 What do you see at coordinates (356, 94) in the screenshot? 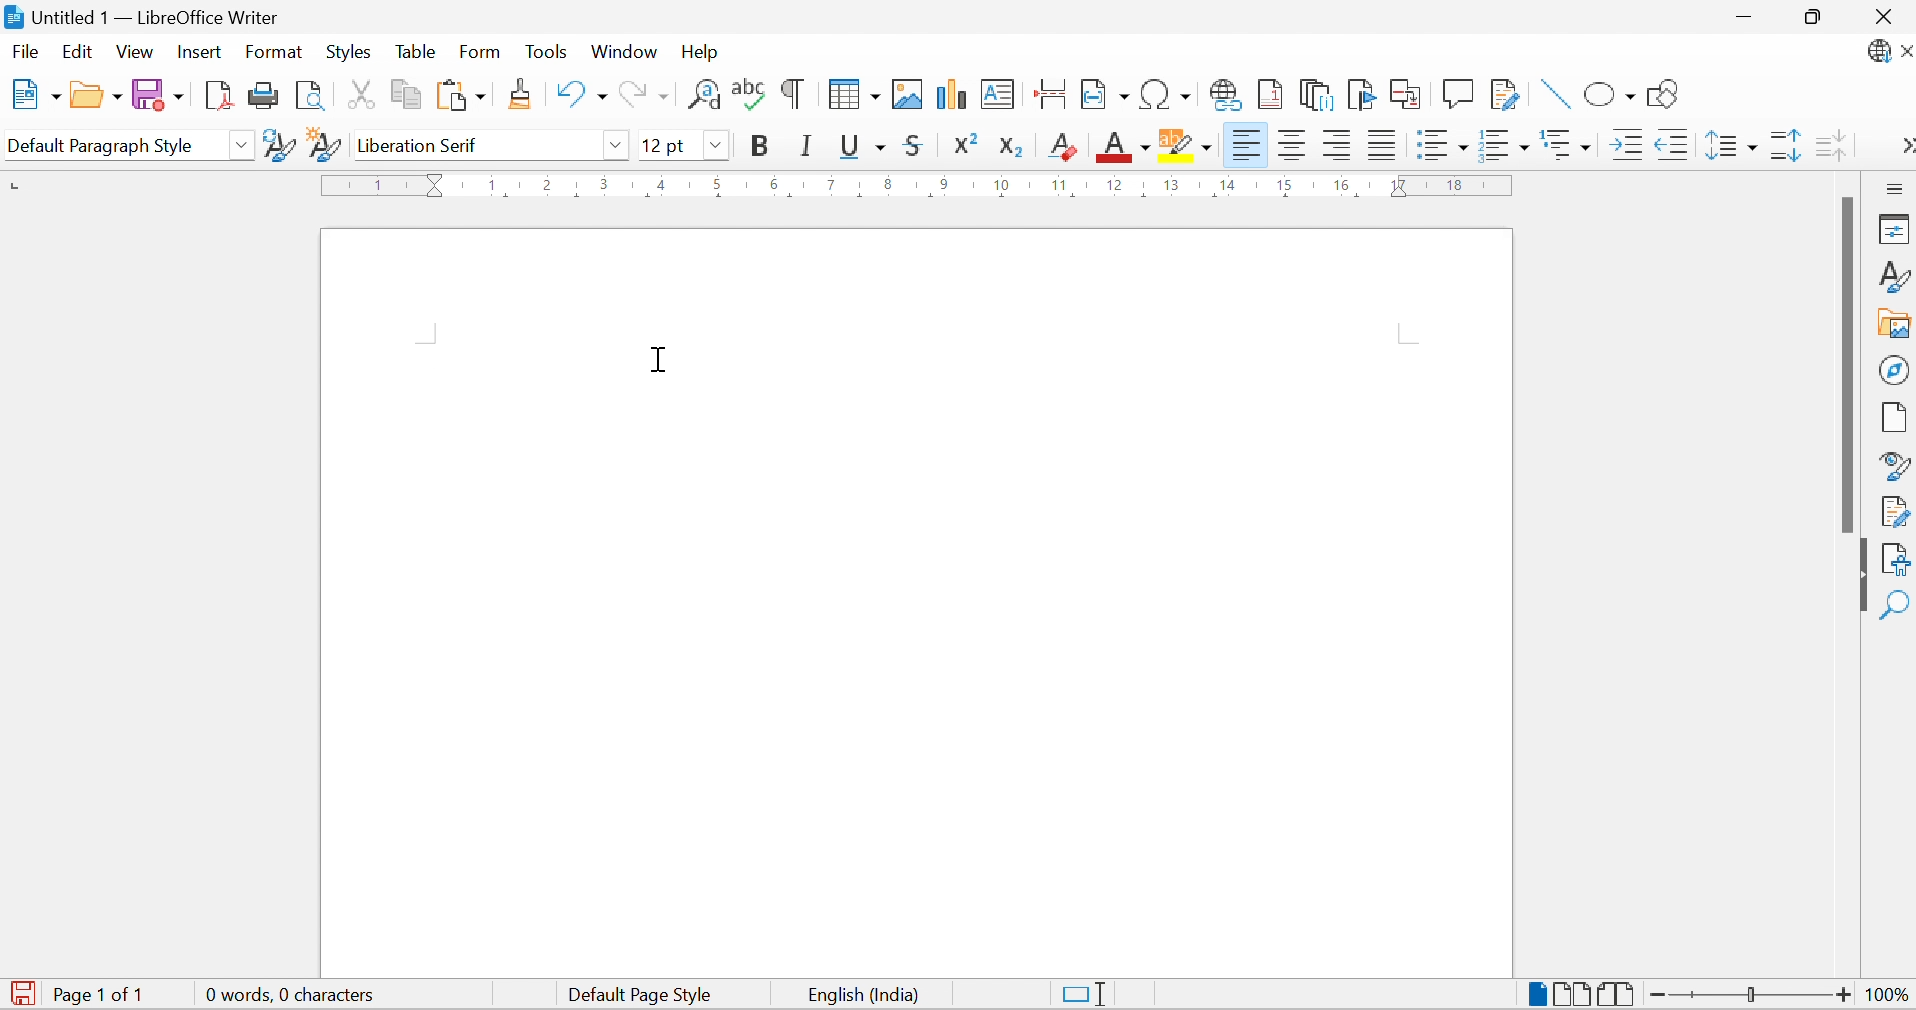
I see `Cut` at bounding box center [356, 94].